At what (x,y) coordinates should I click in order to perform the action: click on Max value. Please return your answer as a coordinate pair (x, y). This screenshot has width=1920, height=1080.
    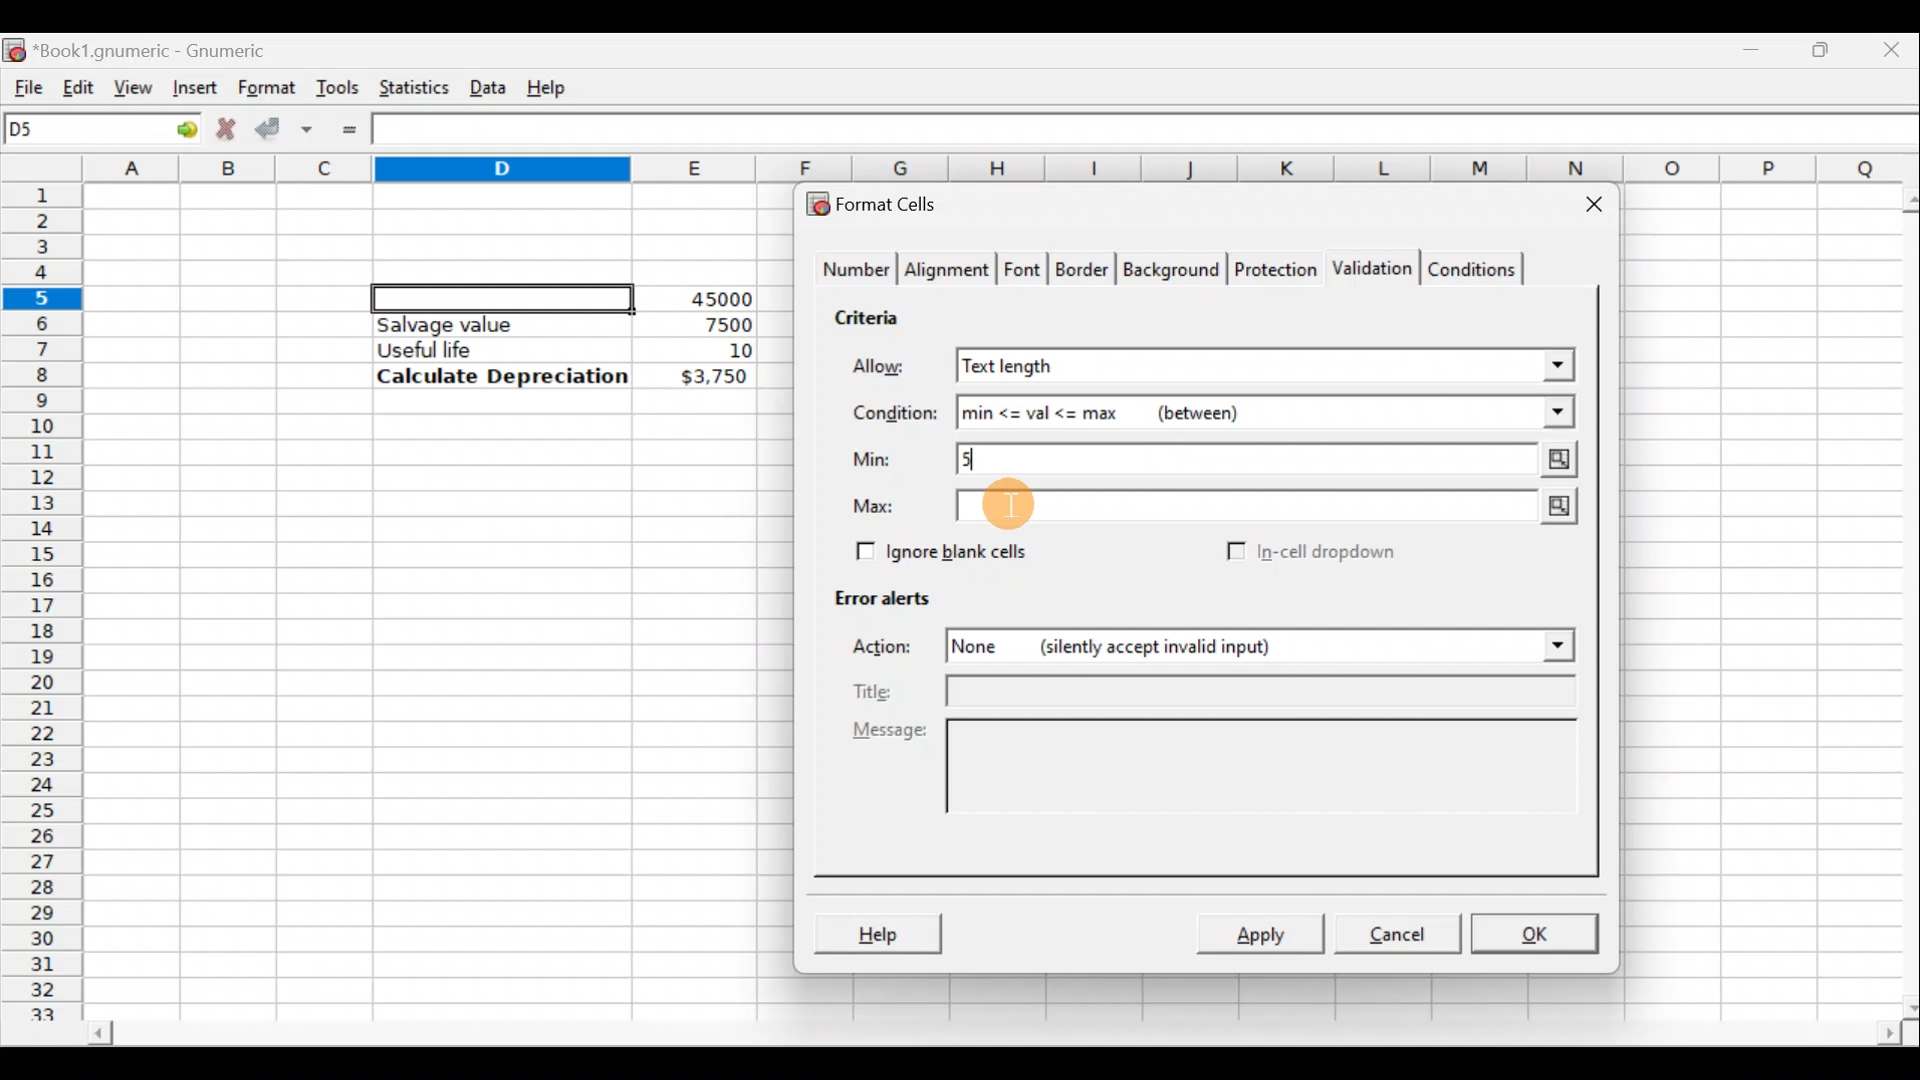
    Looking at the image, I should click on (1272, 510).